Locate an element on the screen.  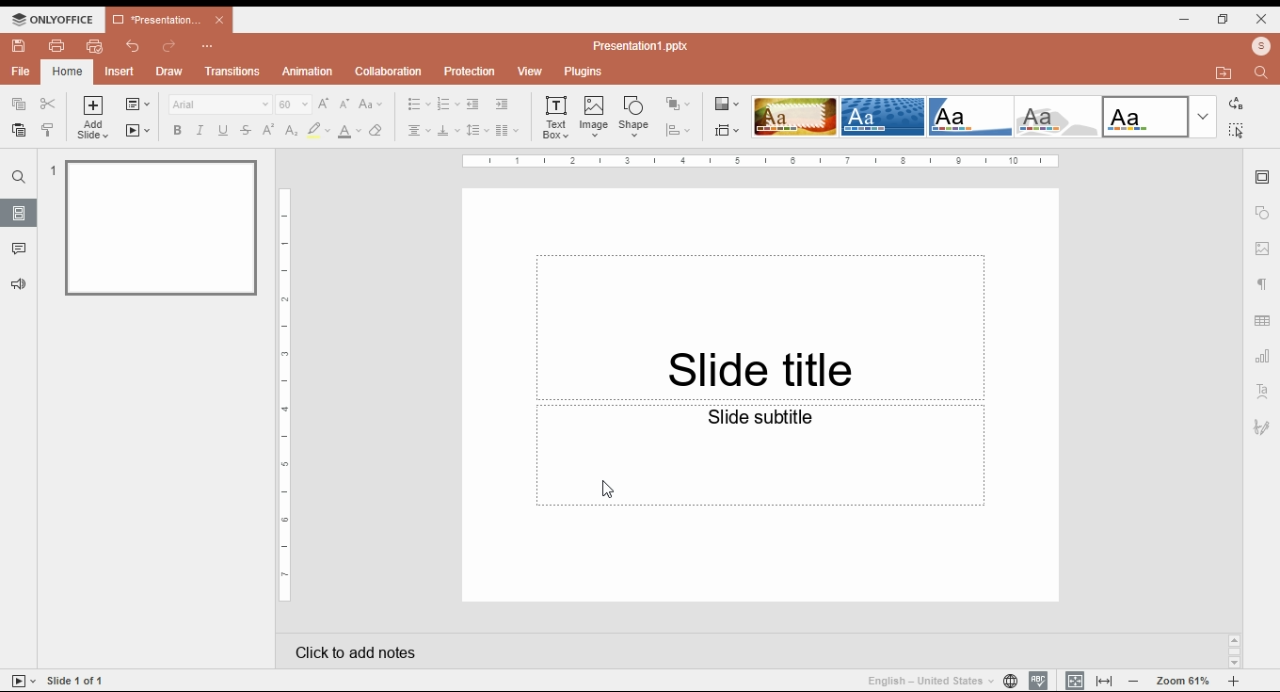
Cursor is located at coordinates (602, 490).